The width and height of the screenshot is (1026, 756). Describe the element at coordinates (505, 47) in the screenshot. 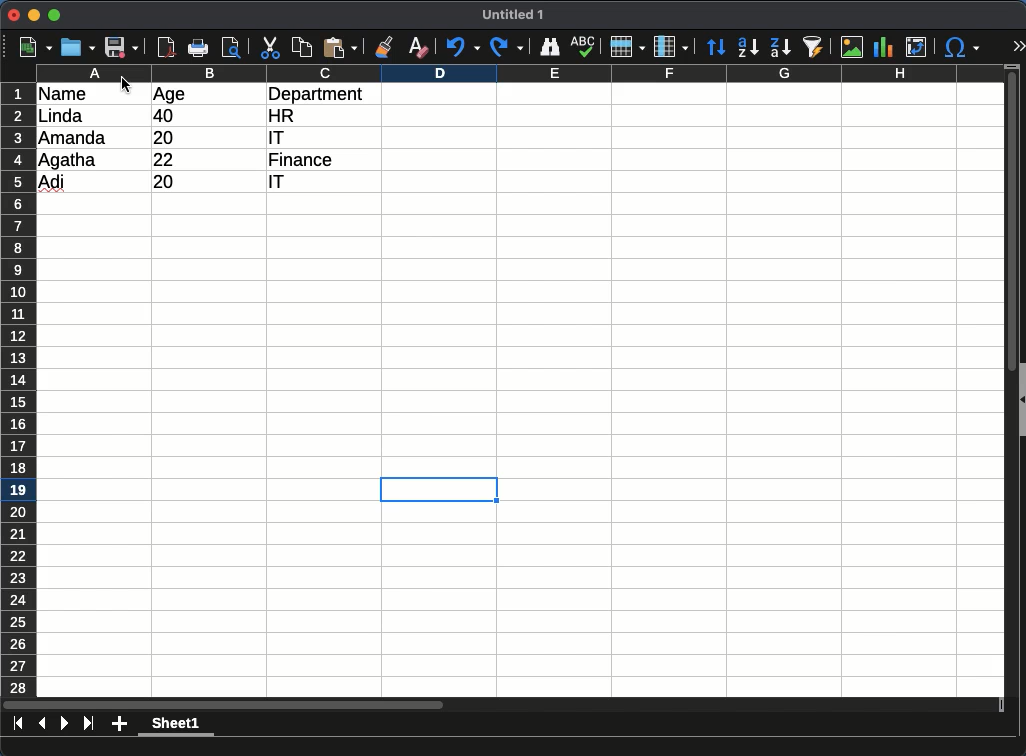

I see `redo` at that location.